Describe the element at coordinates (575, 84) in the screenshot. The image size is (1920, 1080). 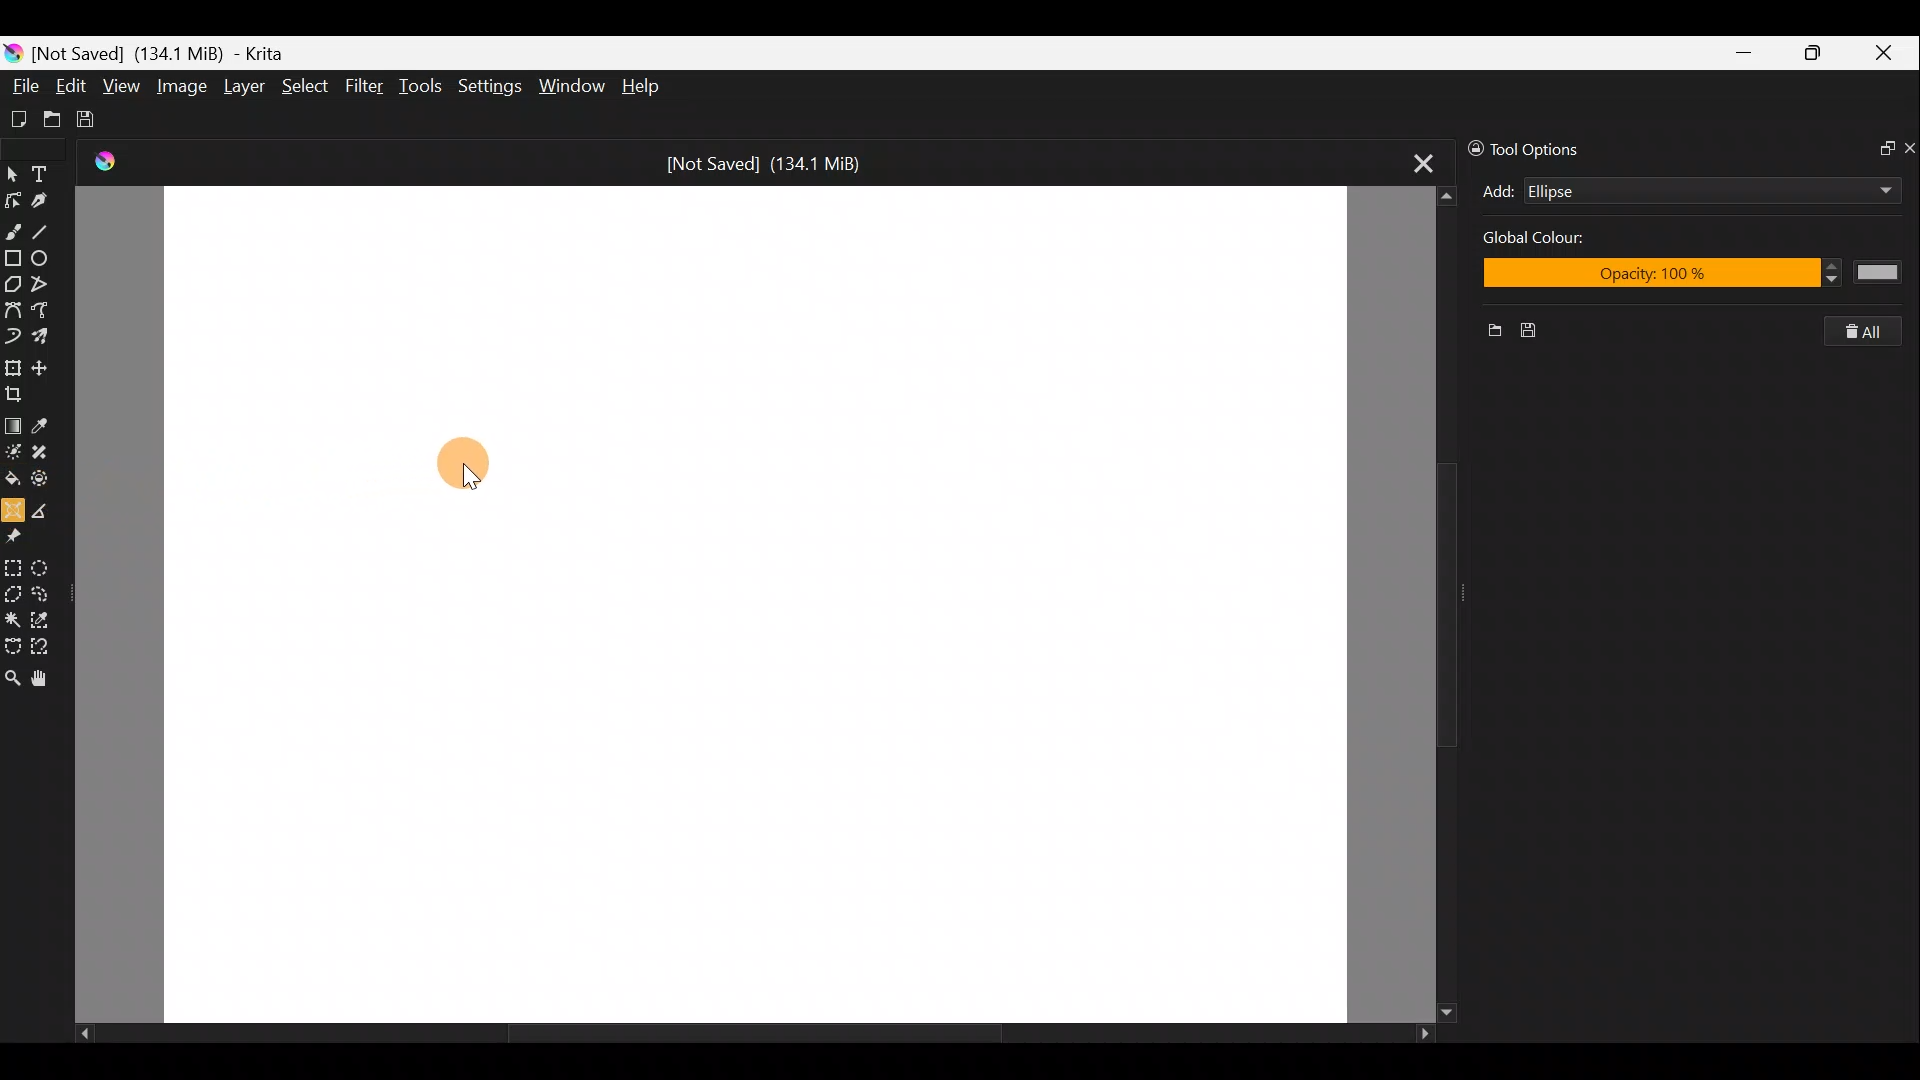
I see `Window` at that location.